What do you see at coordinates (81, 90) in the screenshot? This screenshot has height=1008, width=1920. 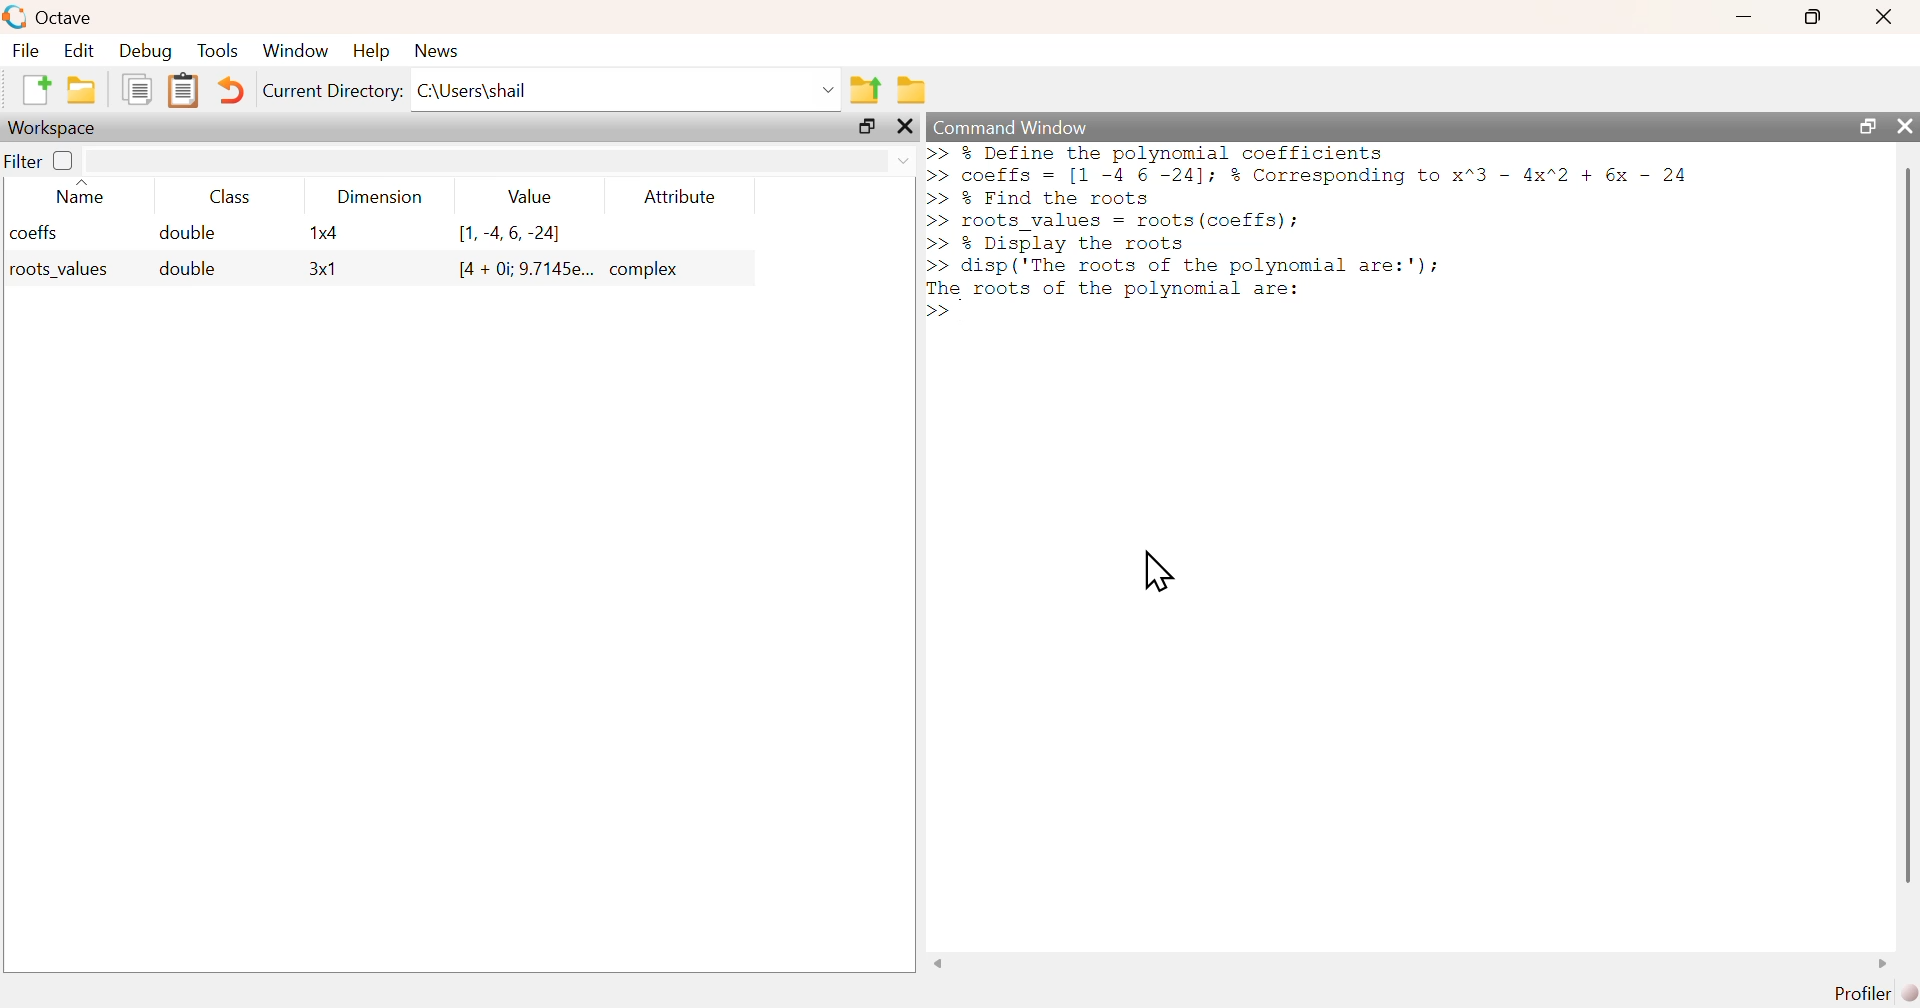 I see `New Folder` at bounding box center [81, 90].